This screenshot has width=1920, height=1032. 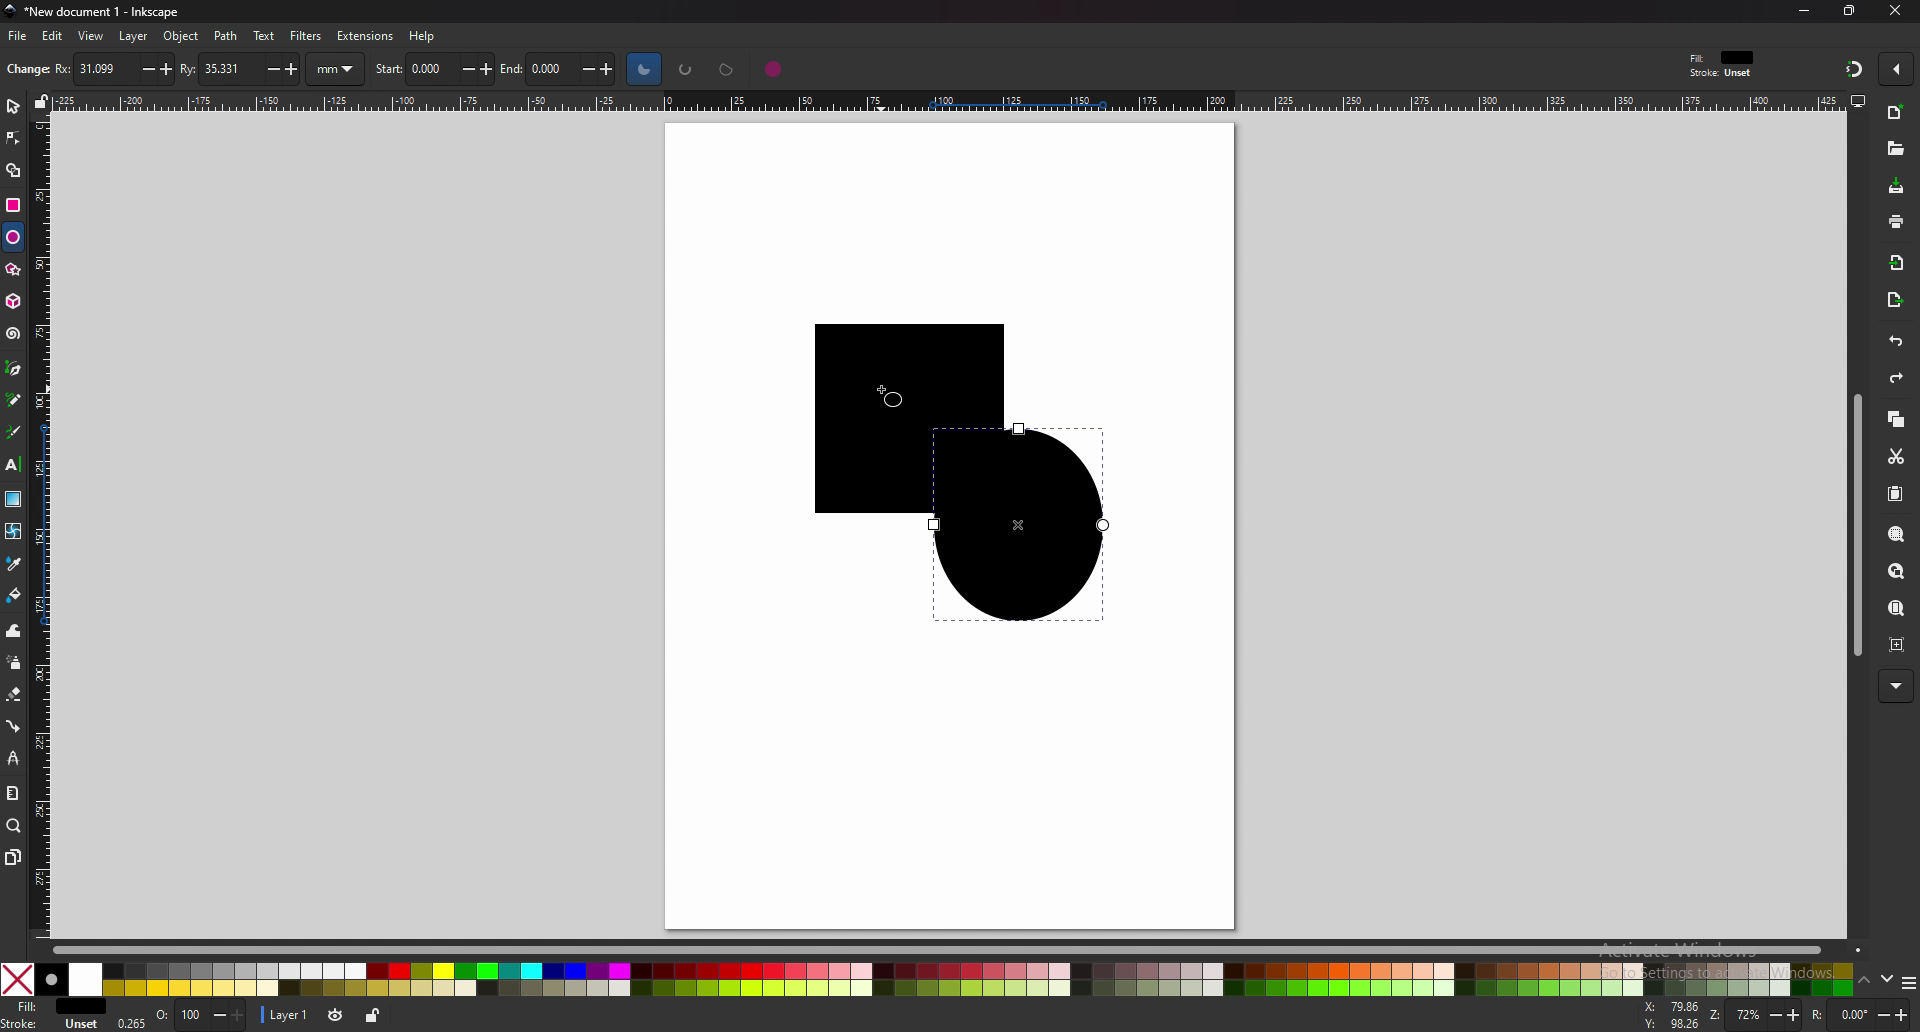 I want to click on paint bucket, so click(x=15, y=596).